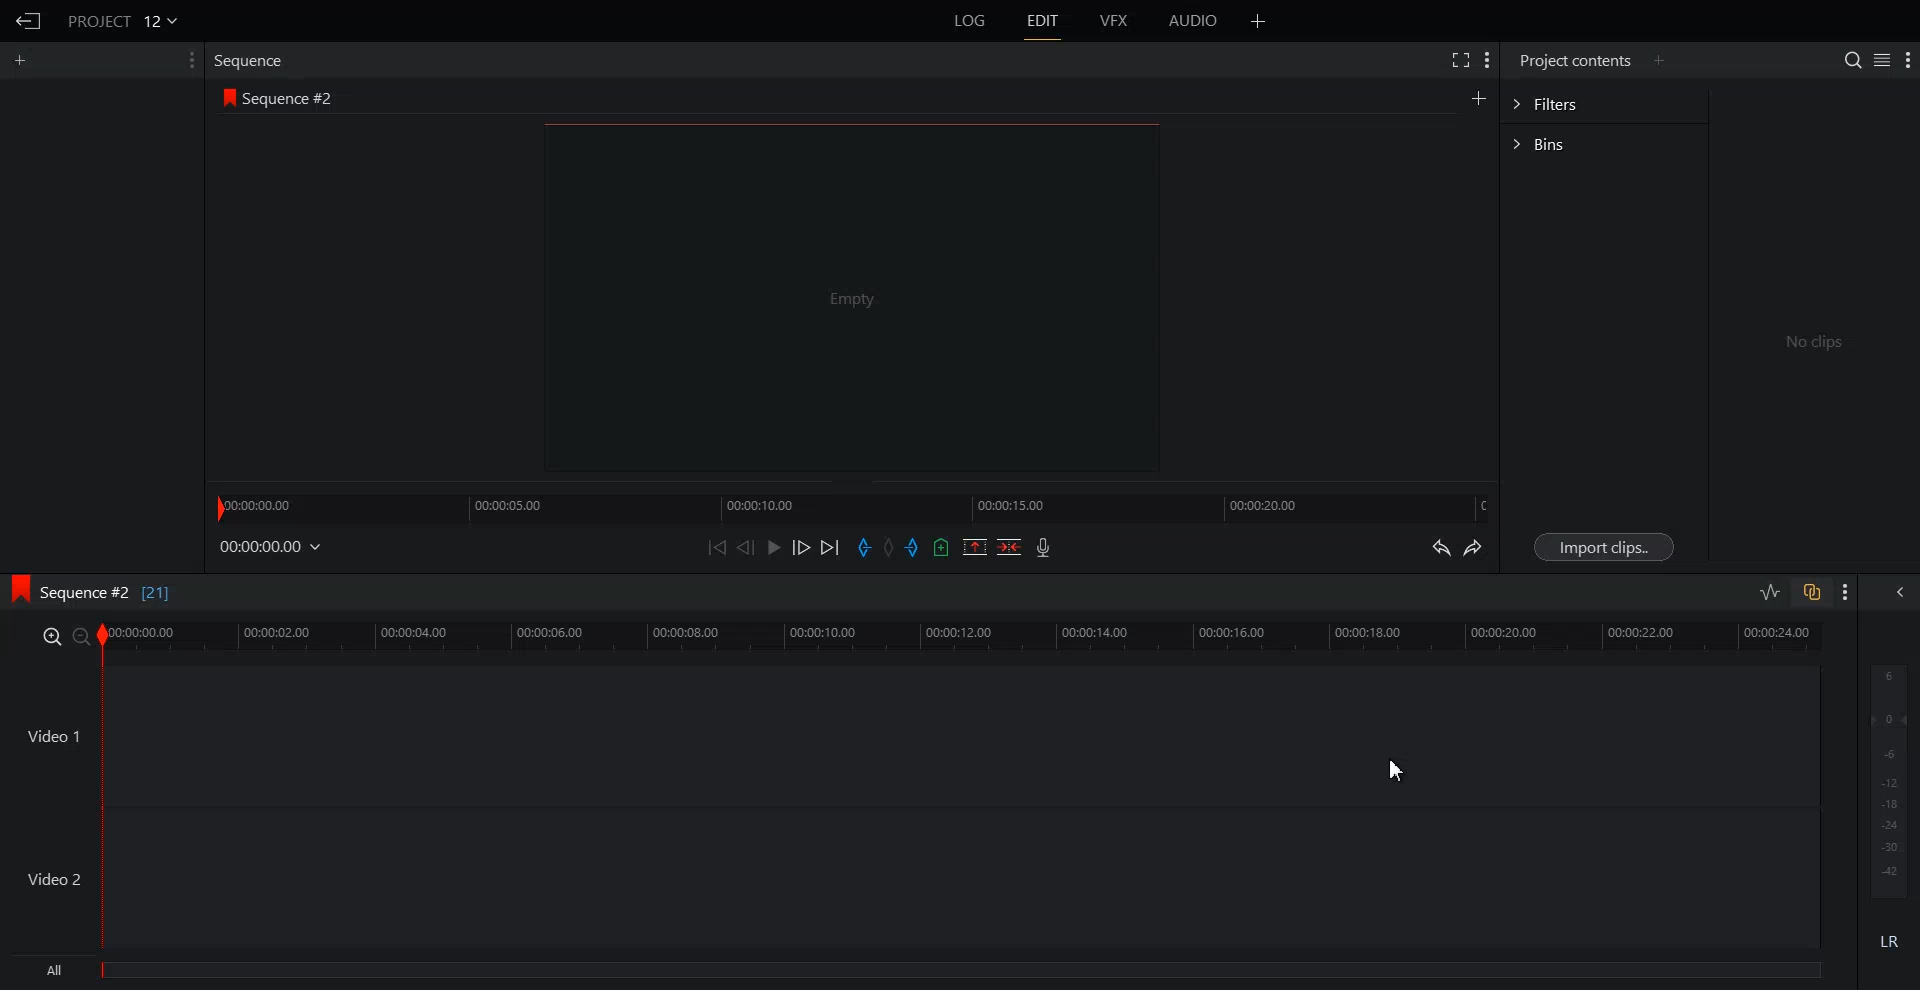  I want to click on All, so click(920, 973).